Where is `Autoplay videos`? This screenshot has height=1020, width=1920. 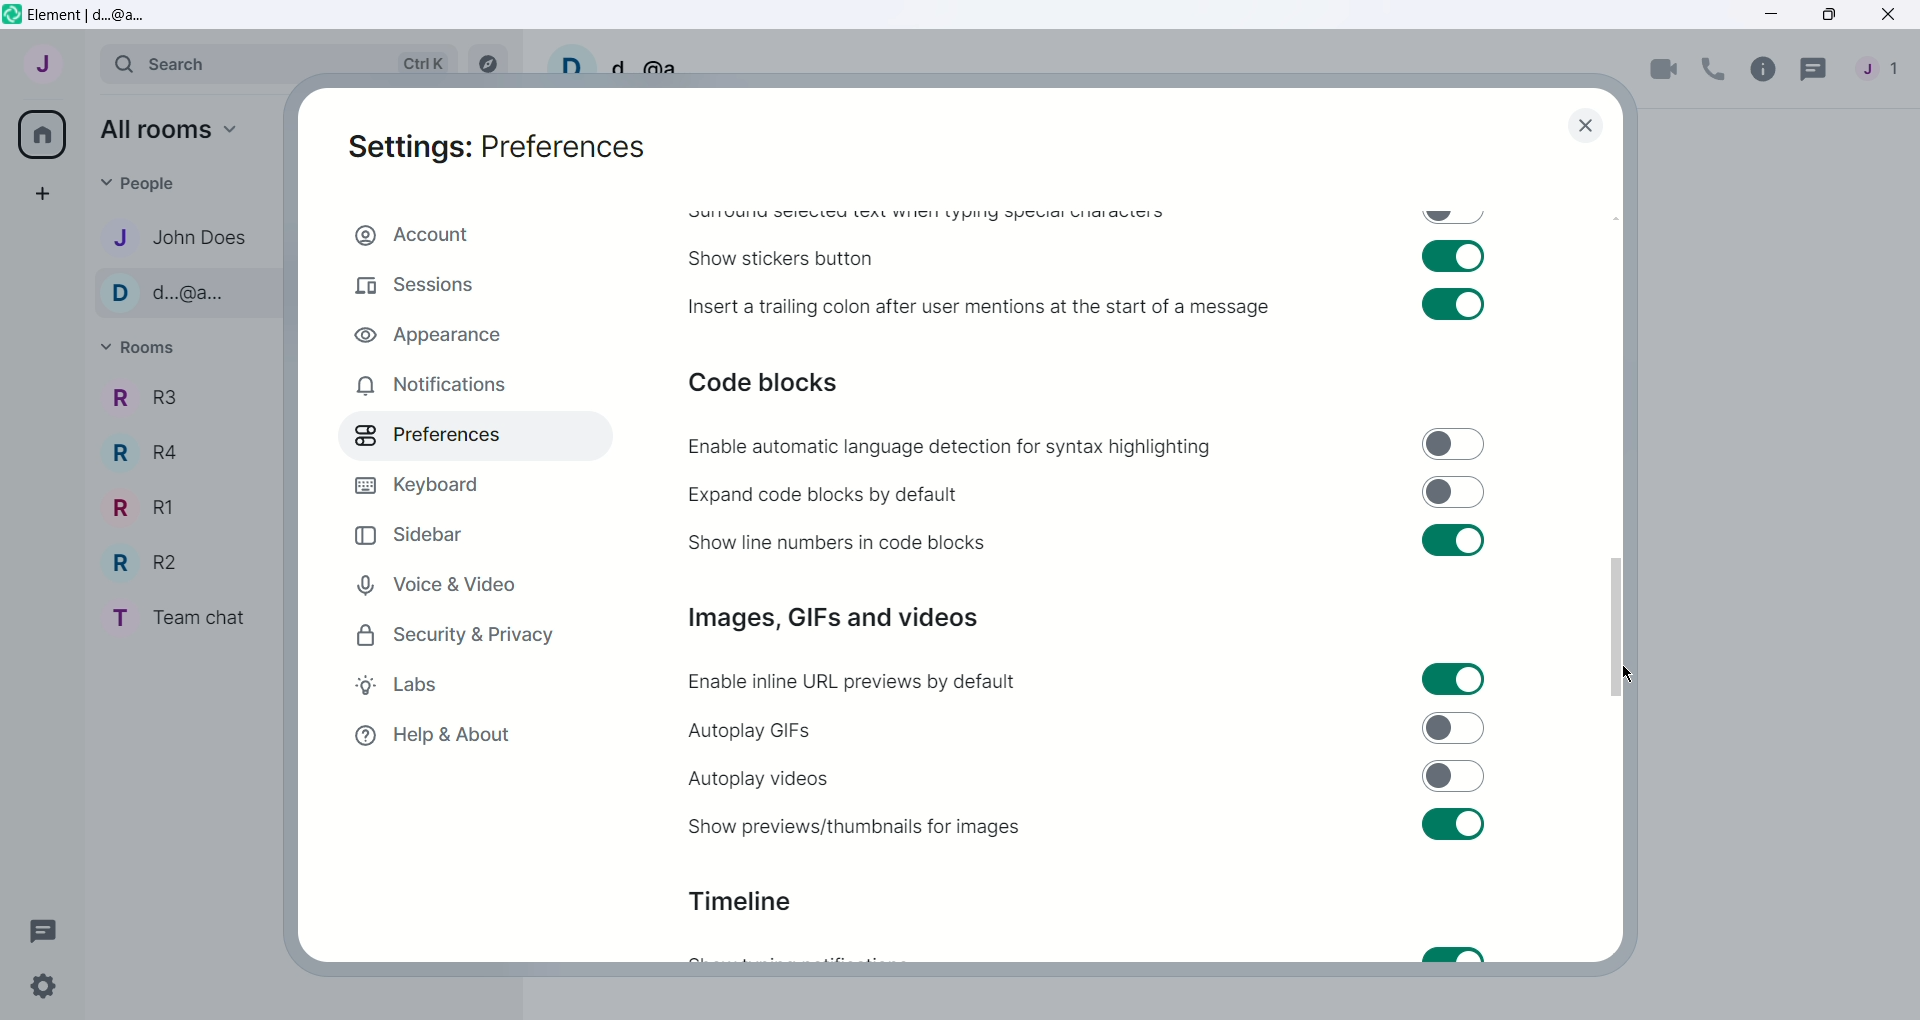 Autoplay videos is located at coordinates (757, 779).